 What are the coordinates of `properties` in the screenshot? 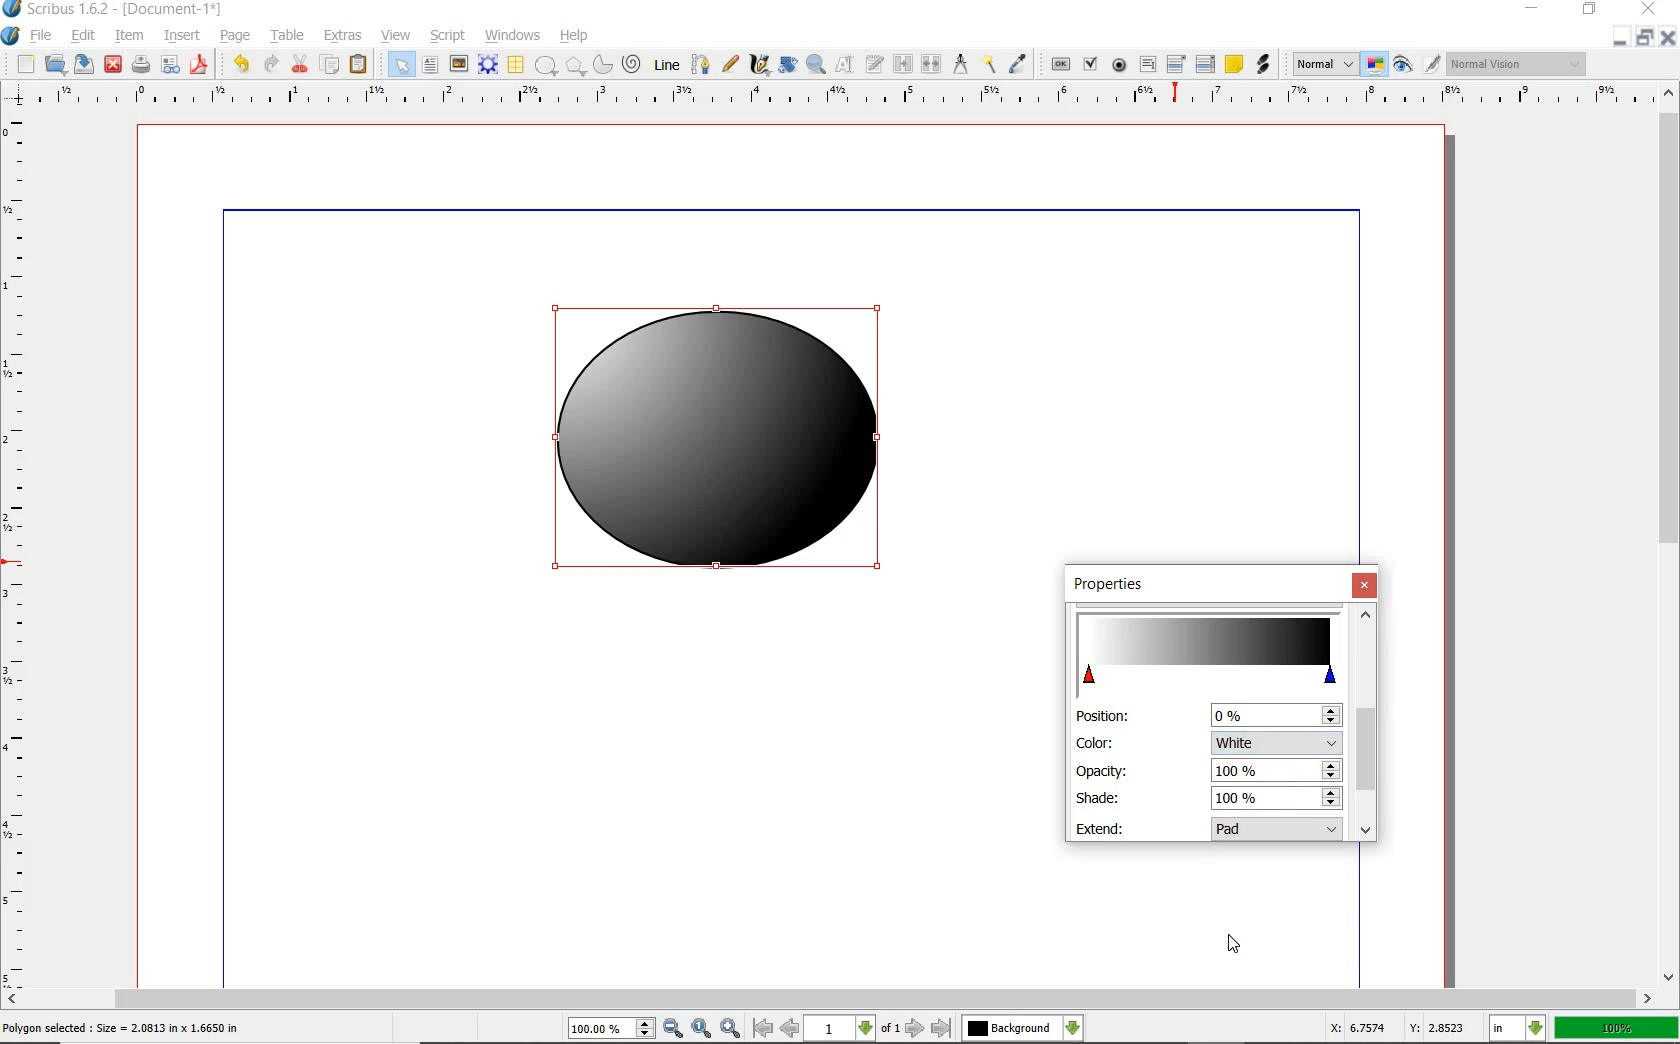 It's located at (1128, 585).